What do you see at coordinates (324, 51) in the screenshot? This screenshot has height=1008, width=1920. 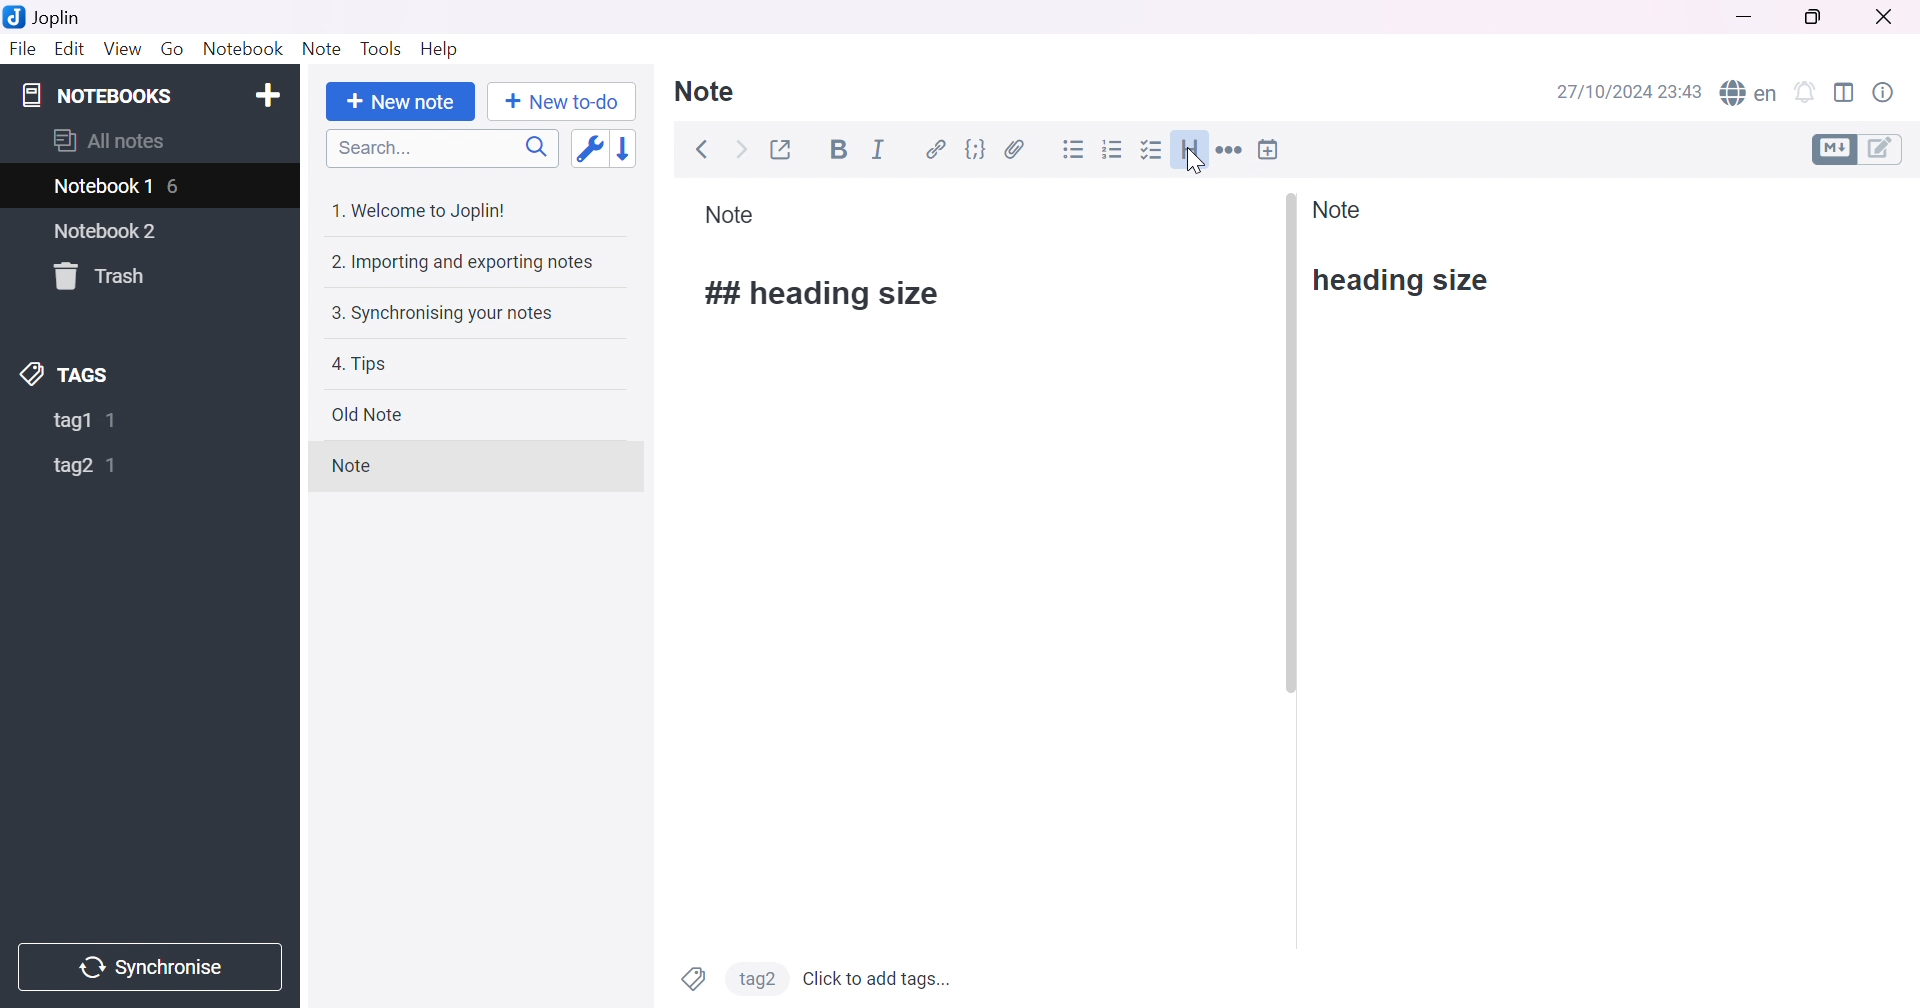 I see `Note` at bounding box center [324, 51].